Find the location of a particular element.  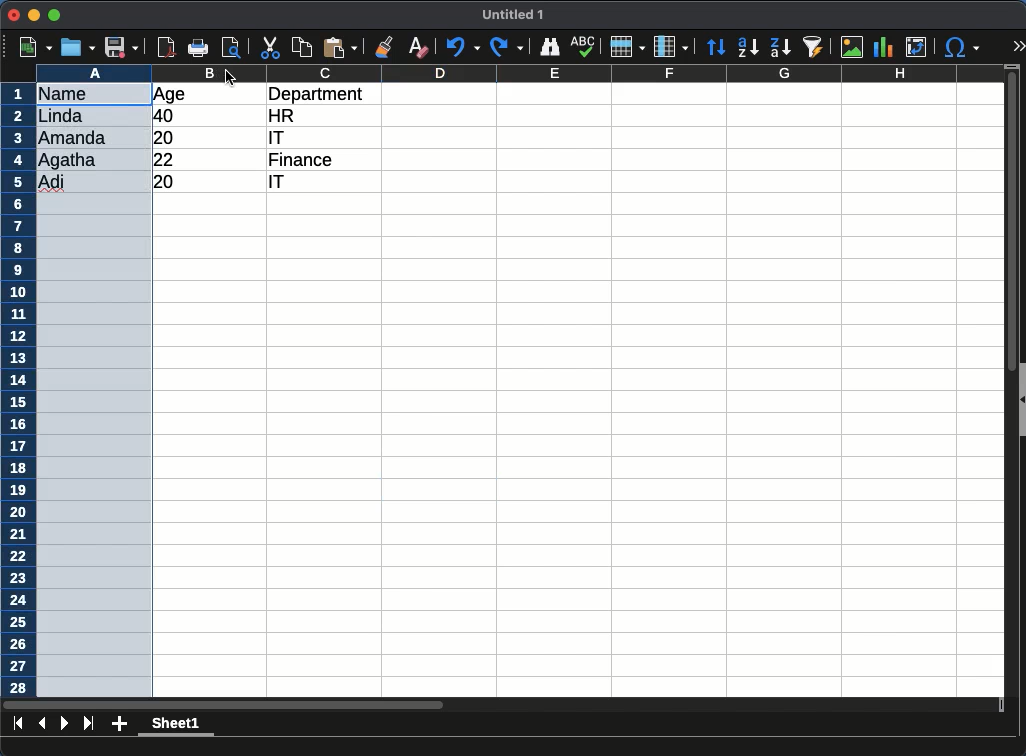

next page is located at coordinates (65, 723).